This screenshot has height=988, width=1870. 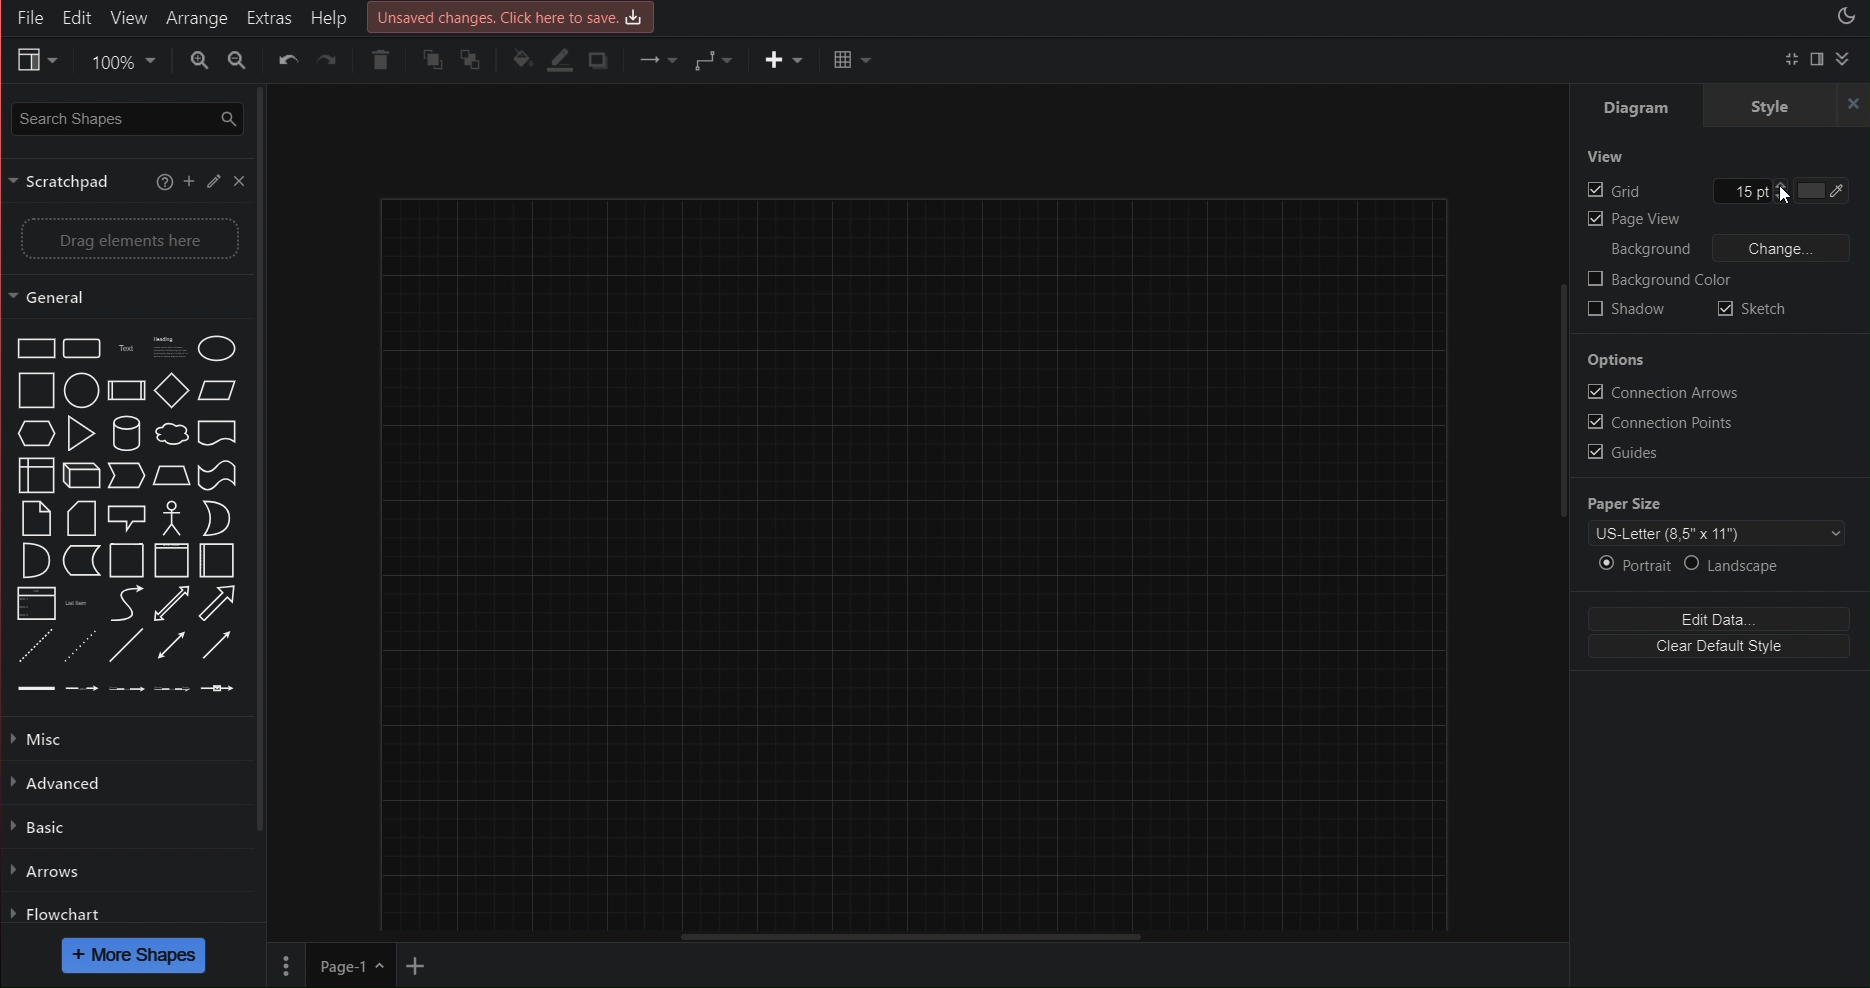 I want to click on big box, so click(x=29, y=388).